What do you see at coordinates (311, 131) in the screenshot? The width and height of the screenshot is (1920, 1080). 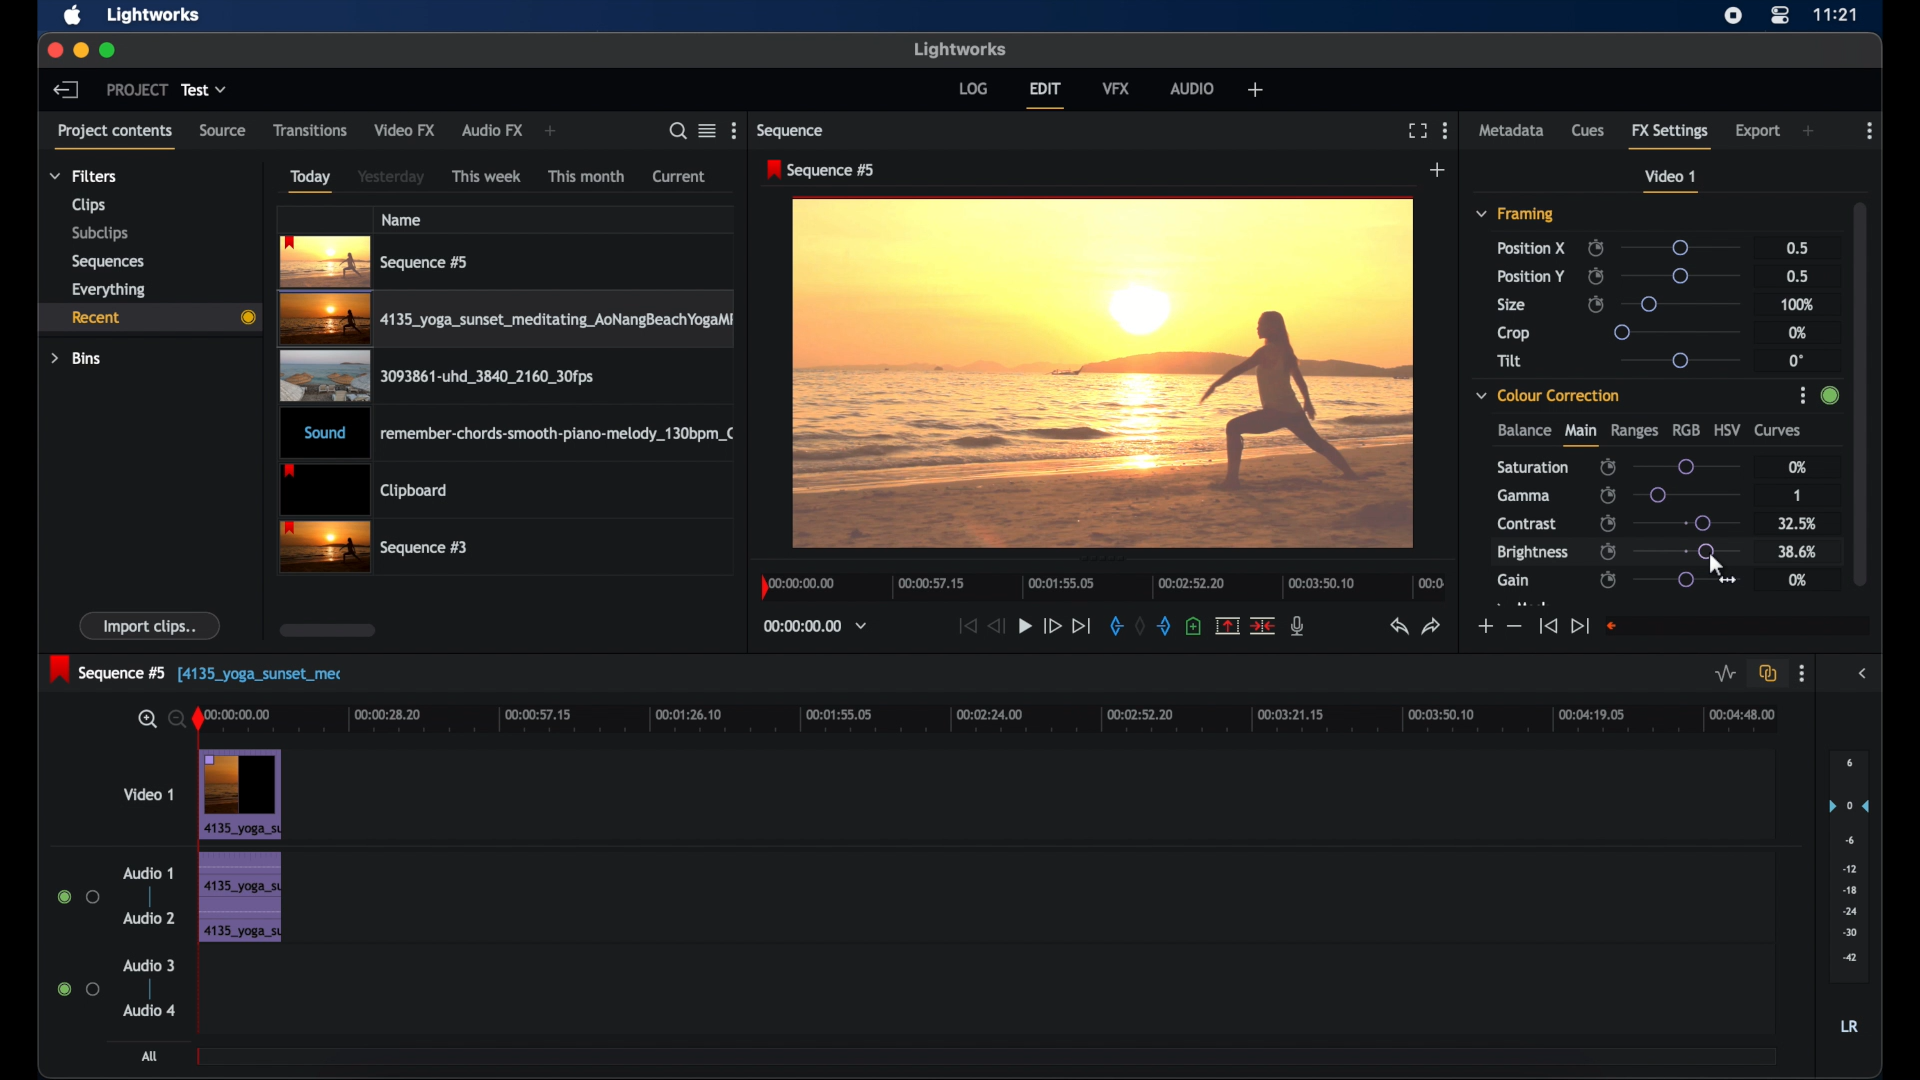 I see `transitions` at bounding box center [311, 131].